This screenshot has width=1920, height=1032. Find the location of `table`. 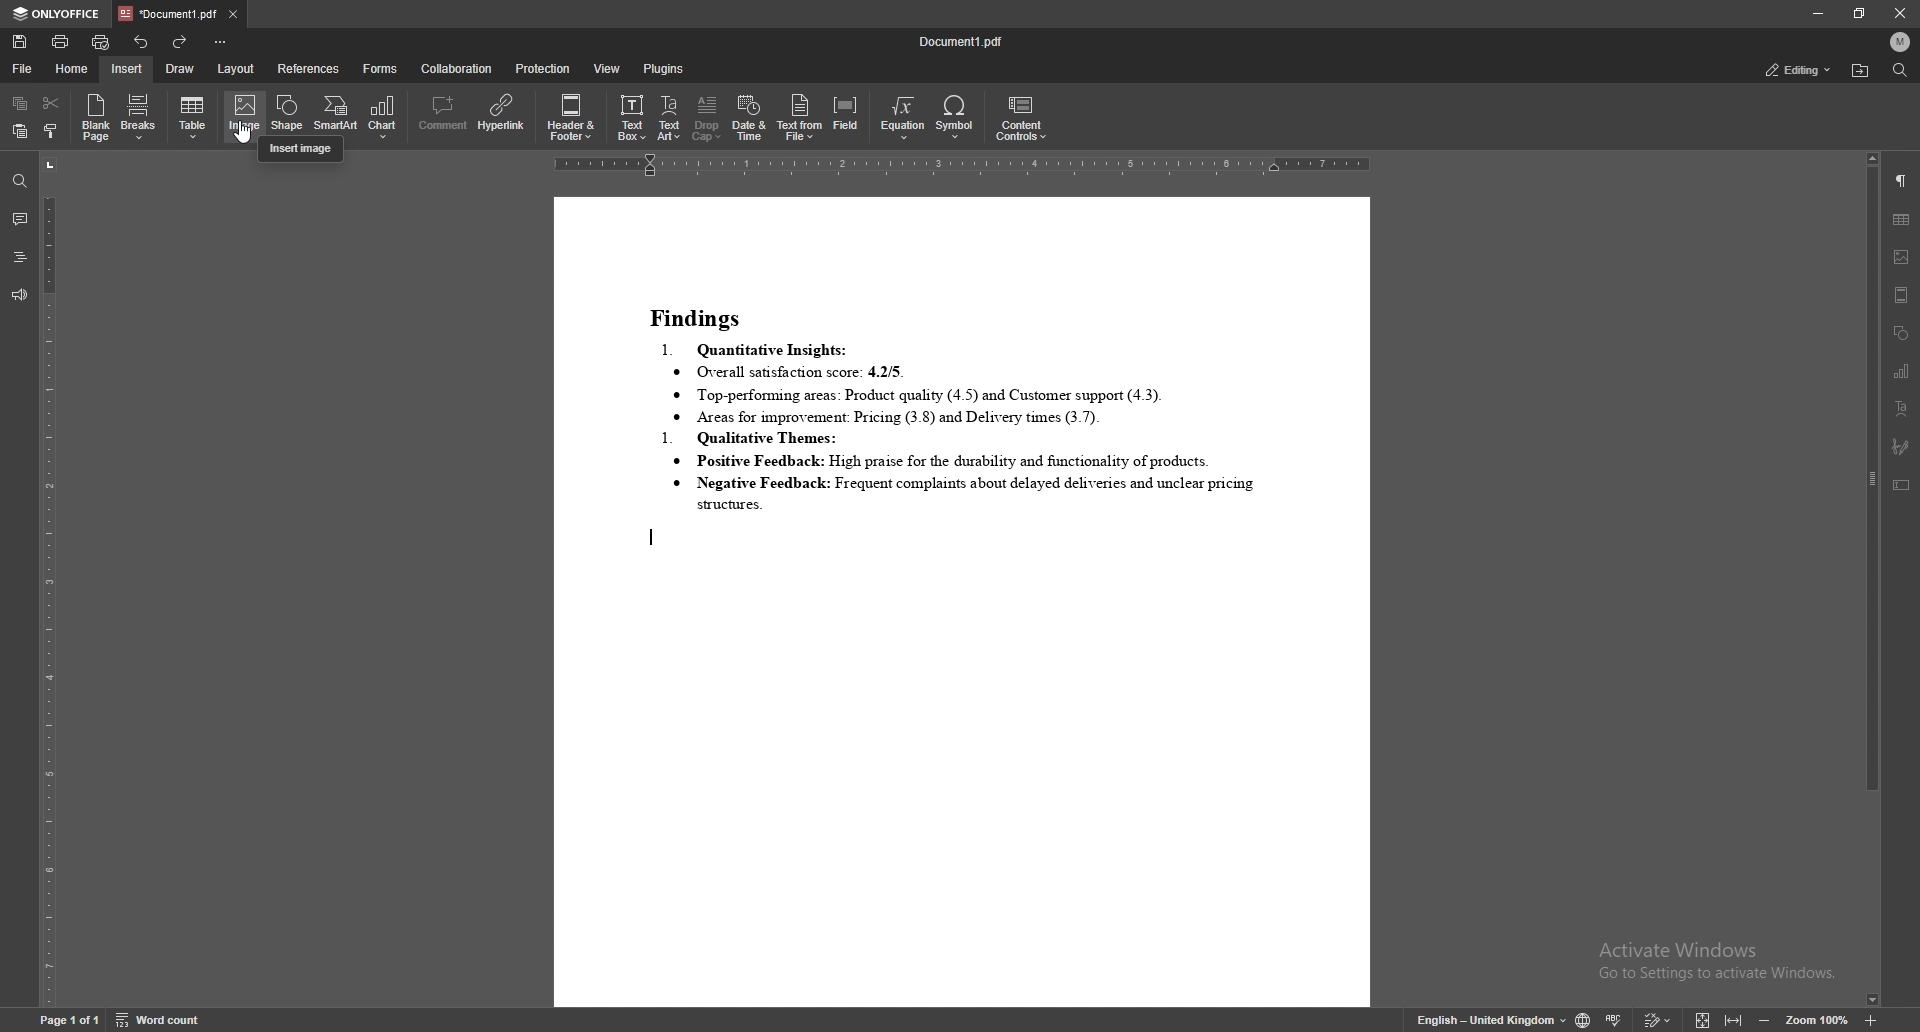

table is located at coordinates (195, 117).